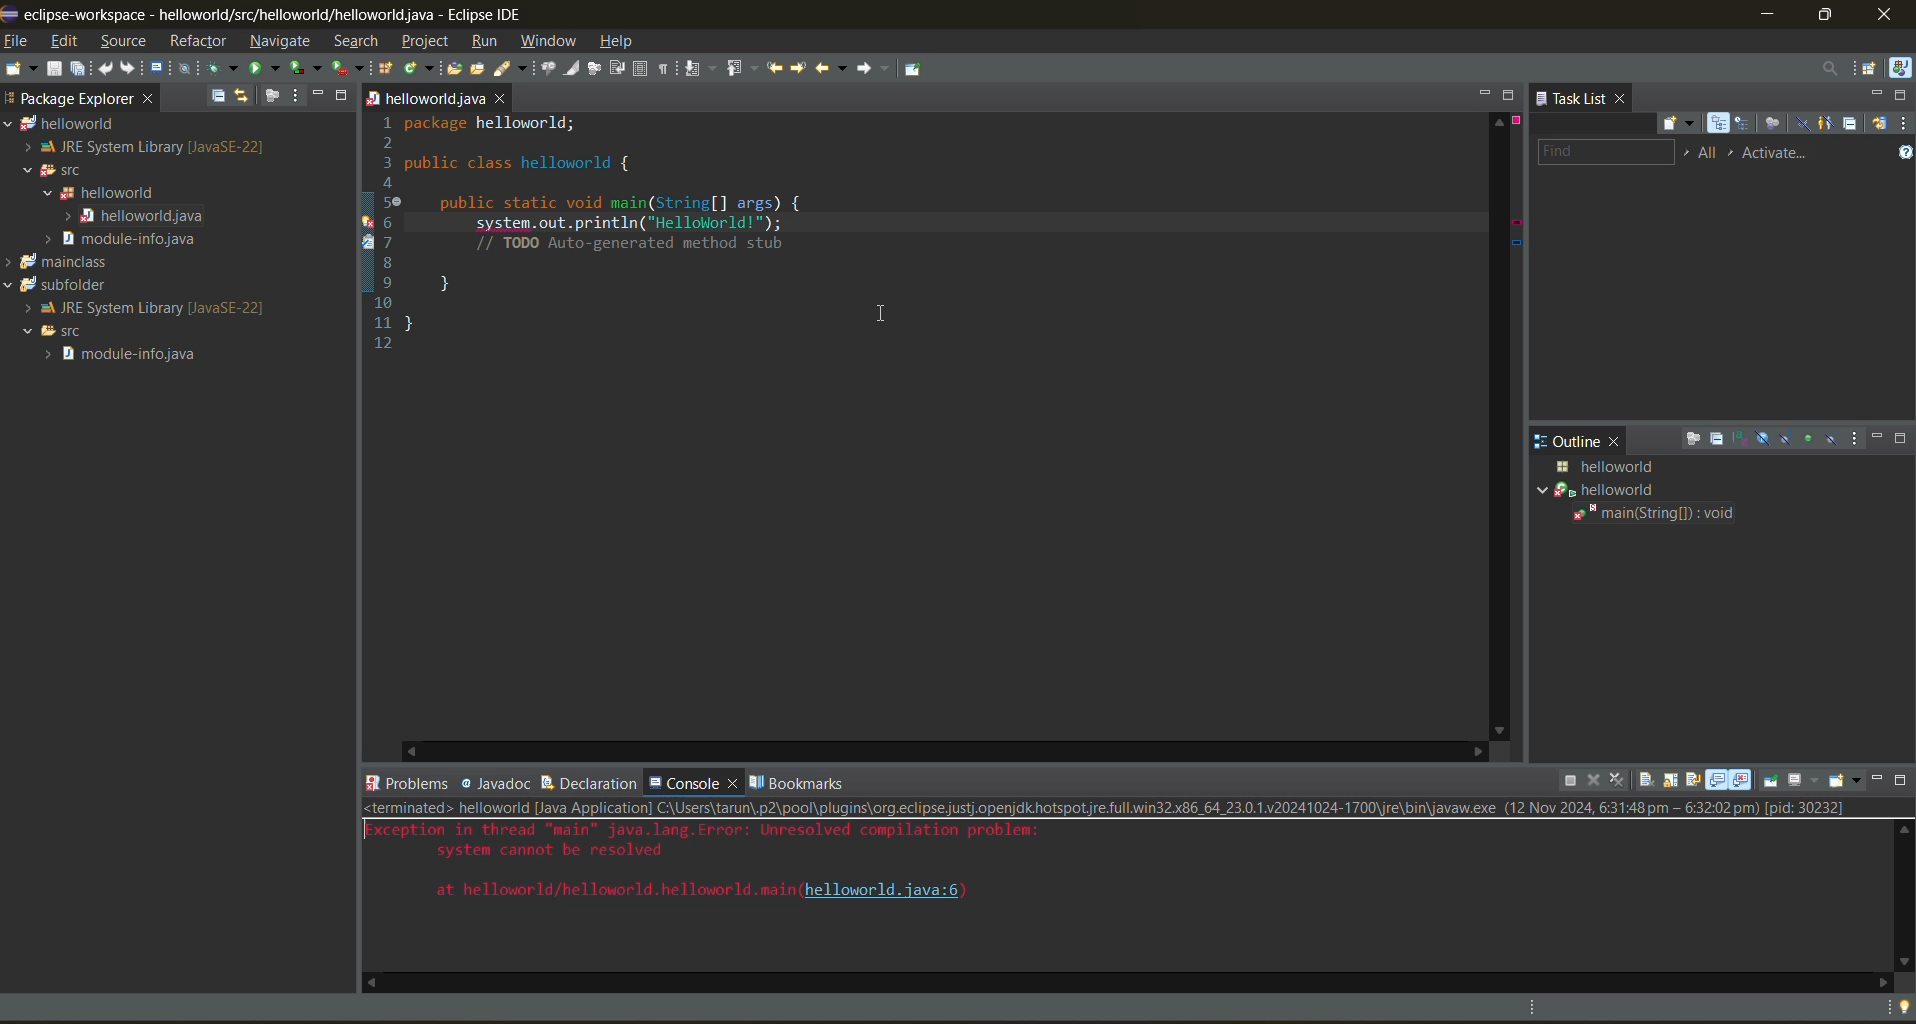 The height and width of the screenshot is (1024, 1916). Describe the element at coordinates (1719, 436) in the screenshot. I see `collapse all` at that location.